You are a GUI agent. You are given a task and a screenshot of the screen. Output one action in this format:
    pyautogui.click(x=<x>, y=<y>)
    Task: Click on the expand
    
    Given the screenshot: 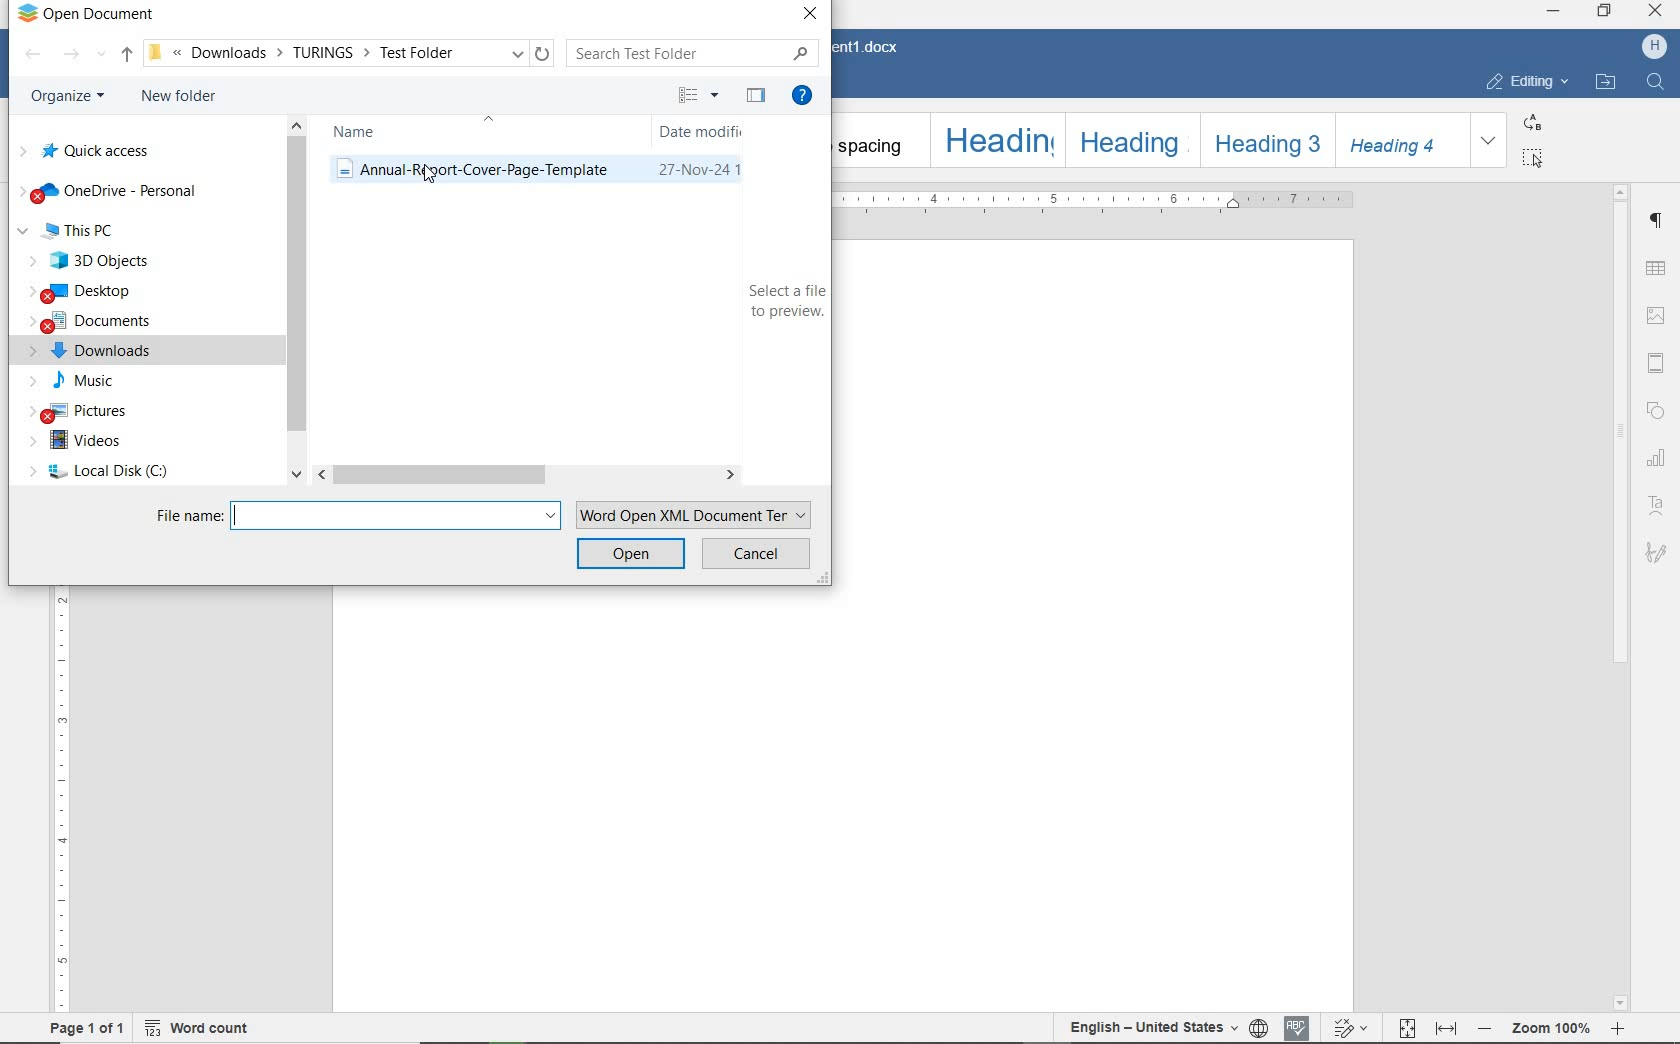 What is the action you would take?
    pyautogui.click(x=1489, y=140)
    